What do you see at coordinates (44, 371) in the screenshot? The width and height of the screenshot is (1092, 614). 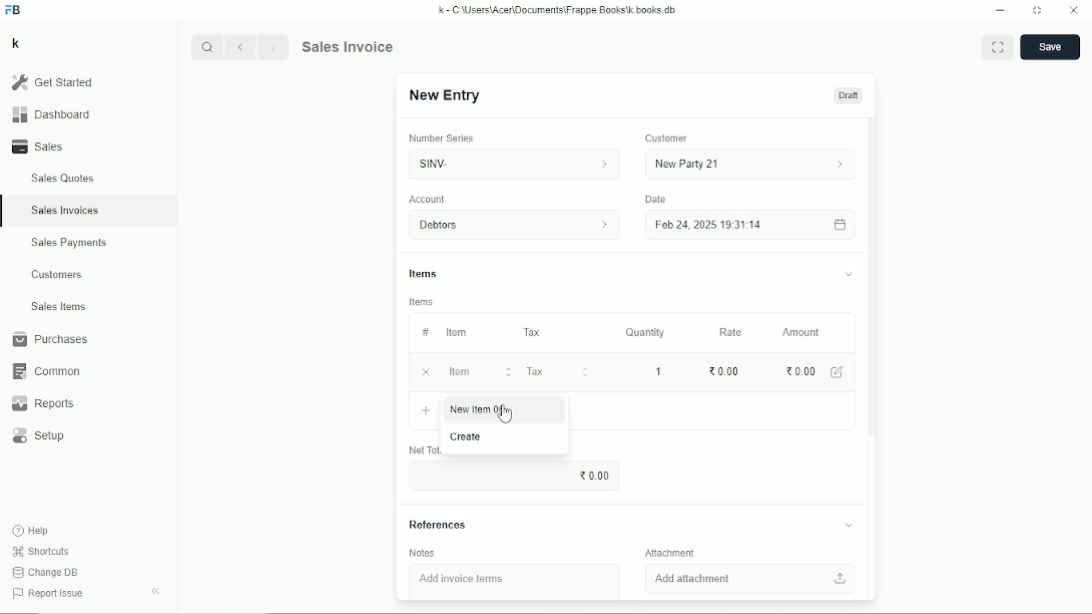 I see `Common` at bounding box center [44, 371].